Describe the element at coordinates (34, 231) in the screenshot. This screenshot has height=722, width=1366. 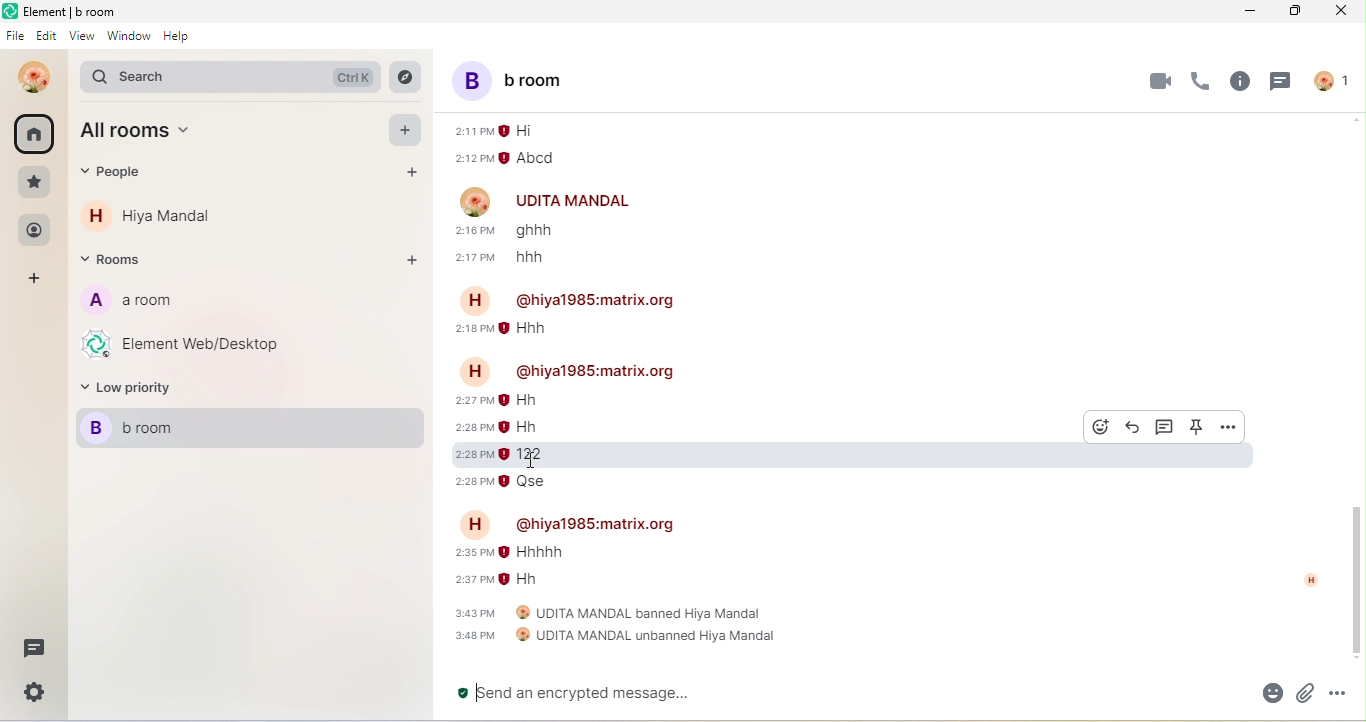
I see `people` at that location.